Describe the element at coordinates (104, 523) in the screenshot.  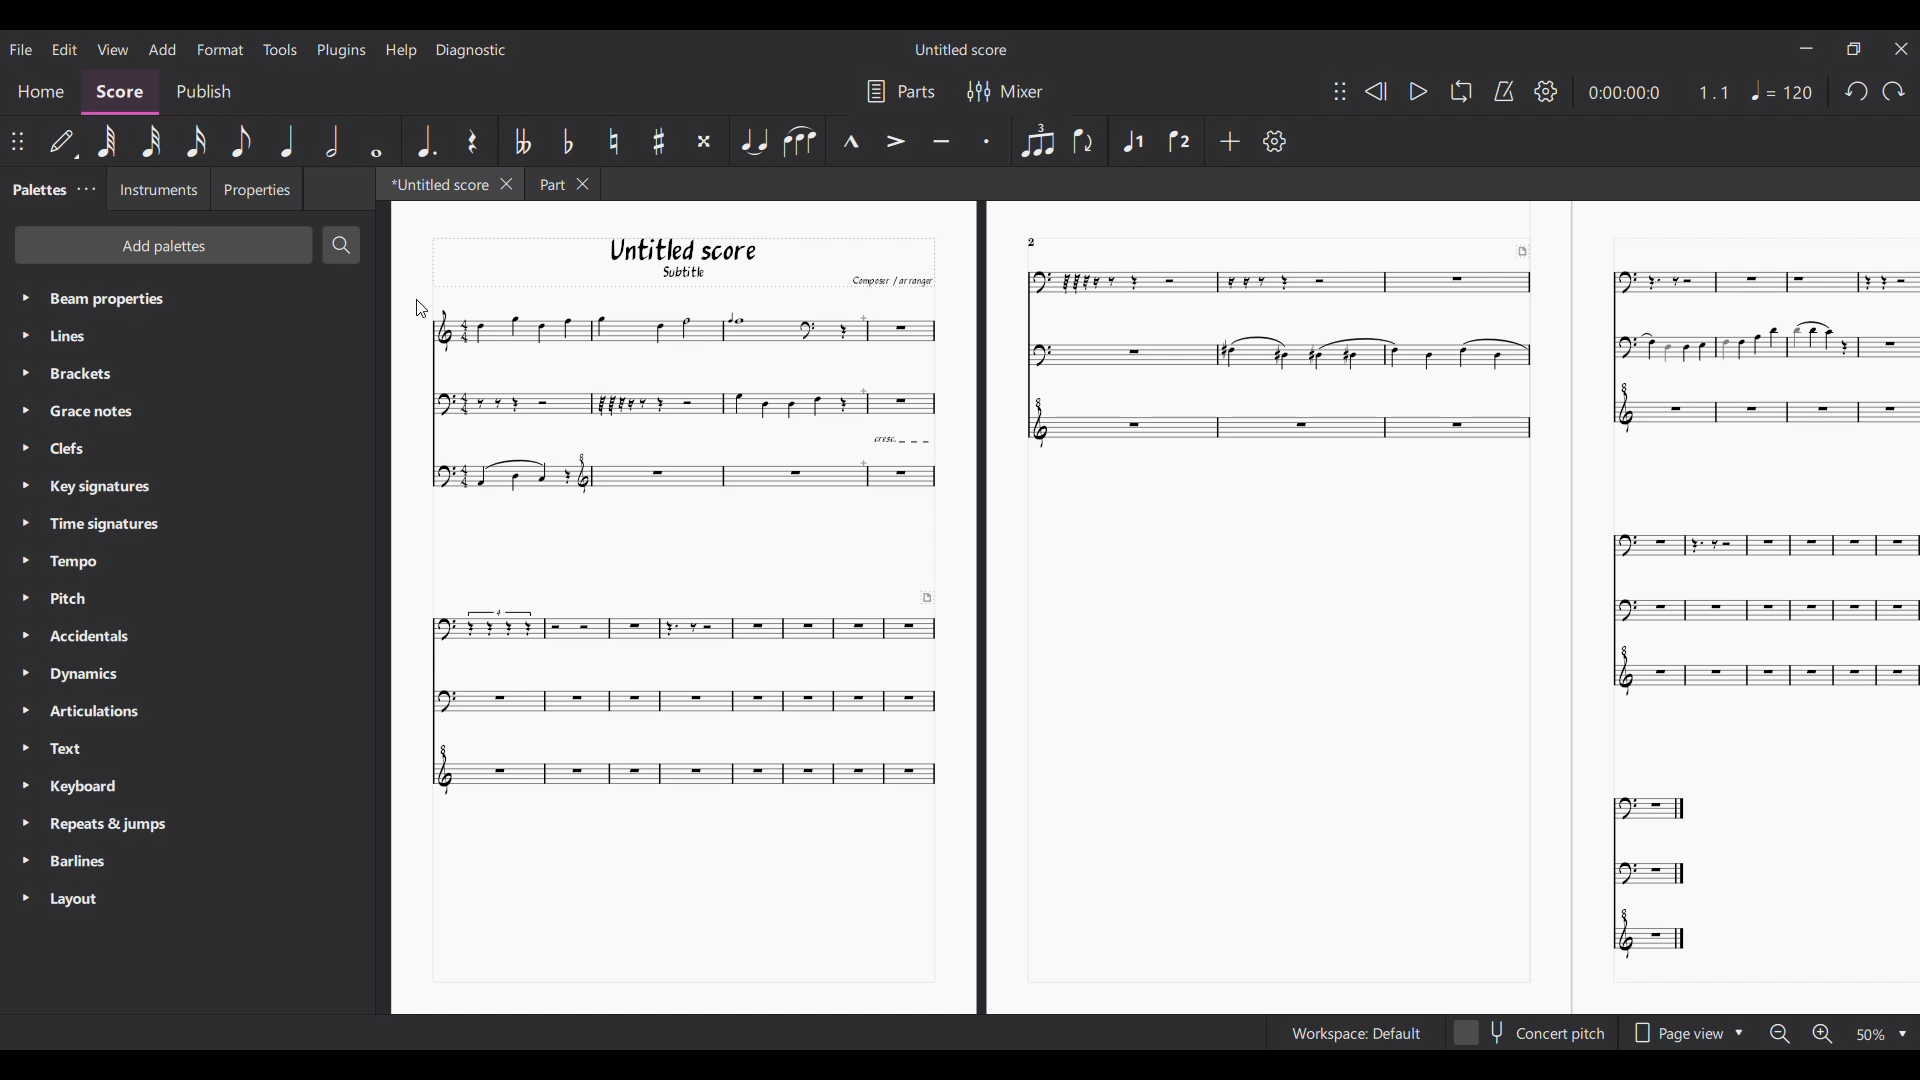
I see `Time Signatures` at that location.